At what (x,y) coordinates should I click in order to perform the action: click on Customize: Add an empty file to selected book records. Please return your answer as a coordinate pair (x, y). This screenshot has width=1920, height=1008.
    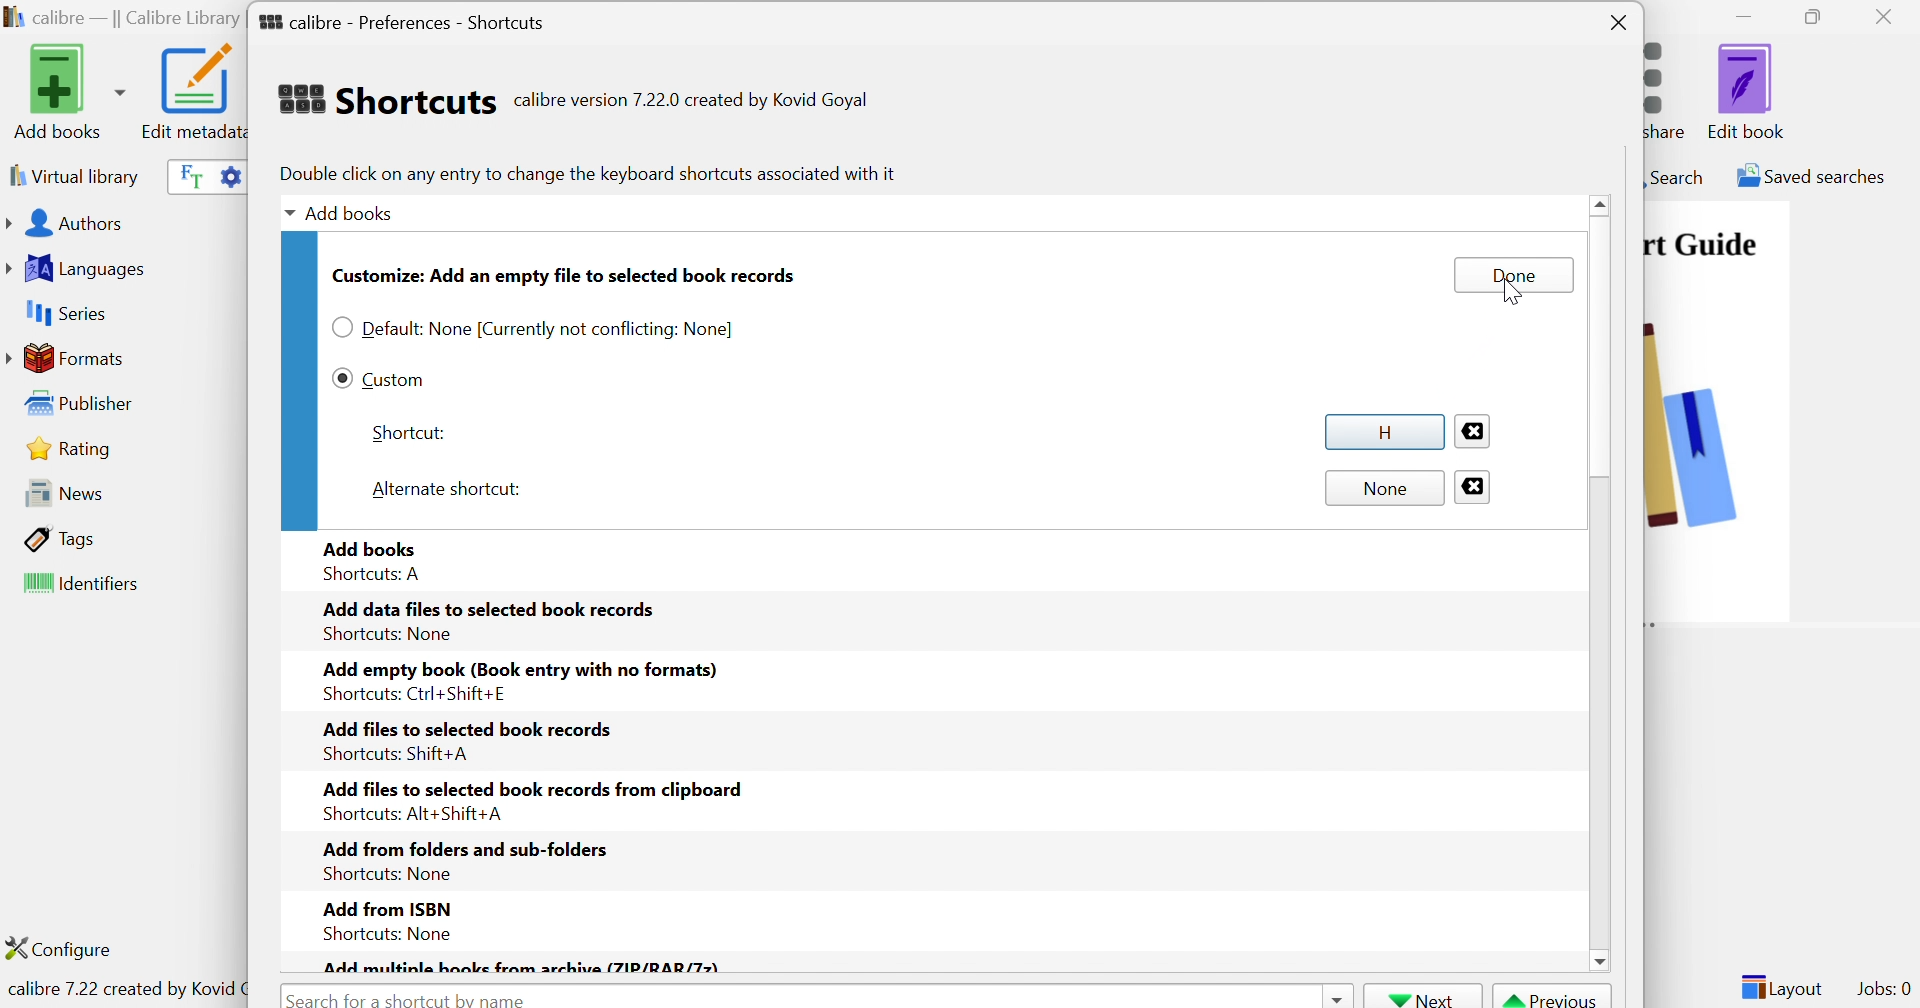
    Looking at the image, I should click on (565, 275).